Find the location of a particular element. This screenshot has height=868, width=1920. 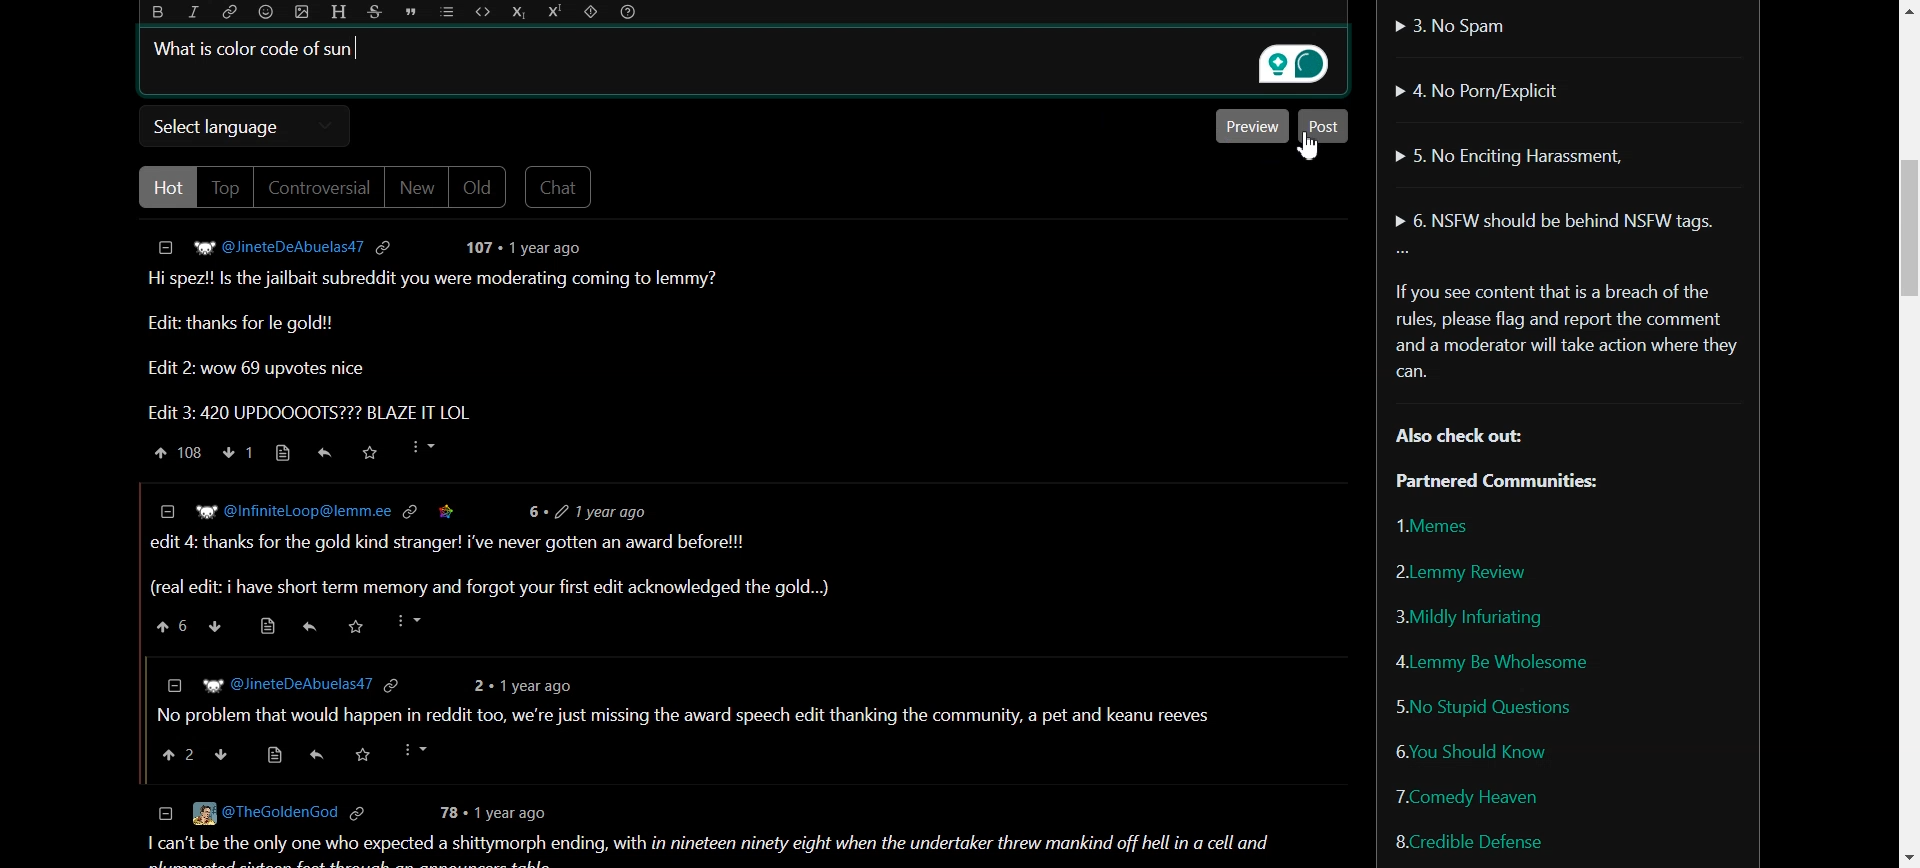

Cursor is located at coordinates (1309, 148).